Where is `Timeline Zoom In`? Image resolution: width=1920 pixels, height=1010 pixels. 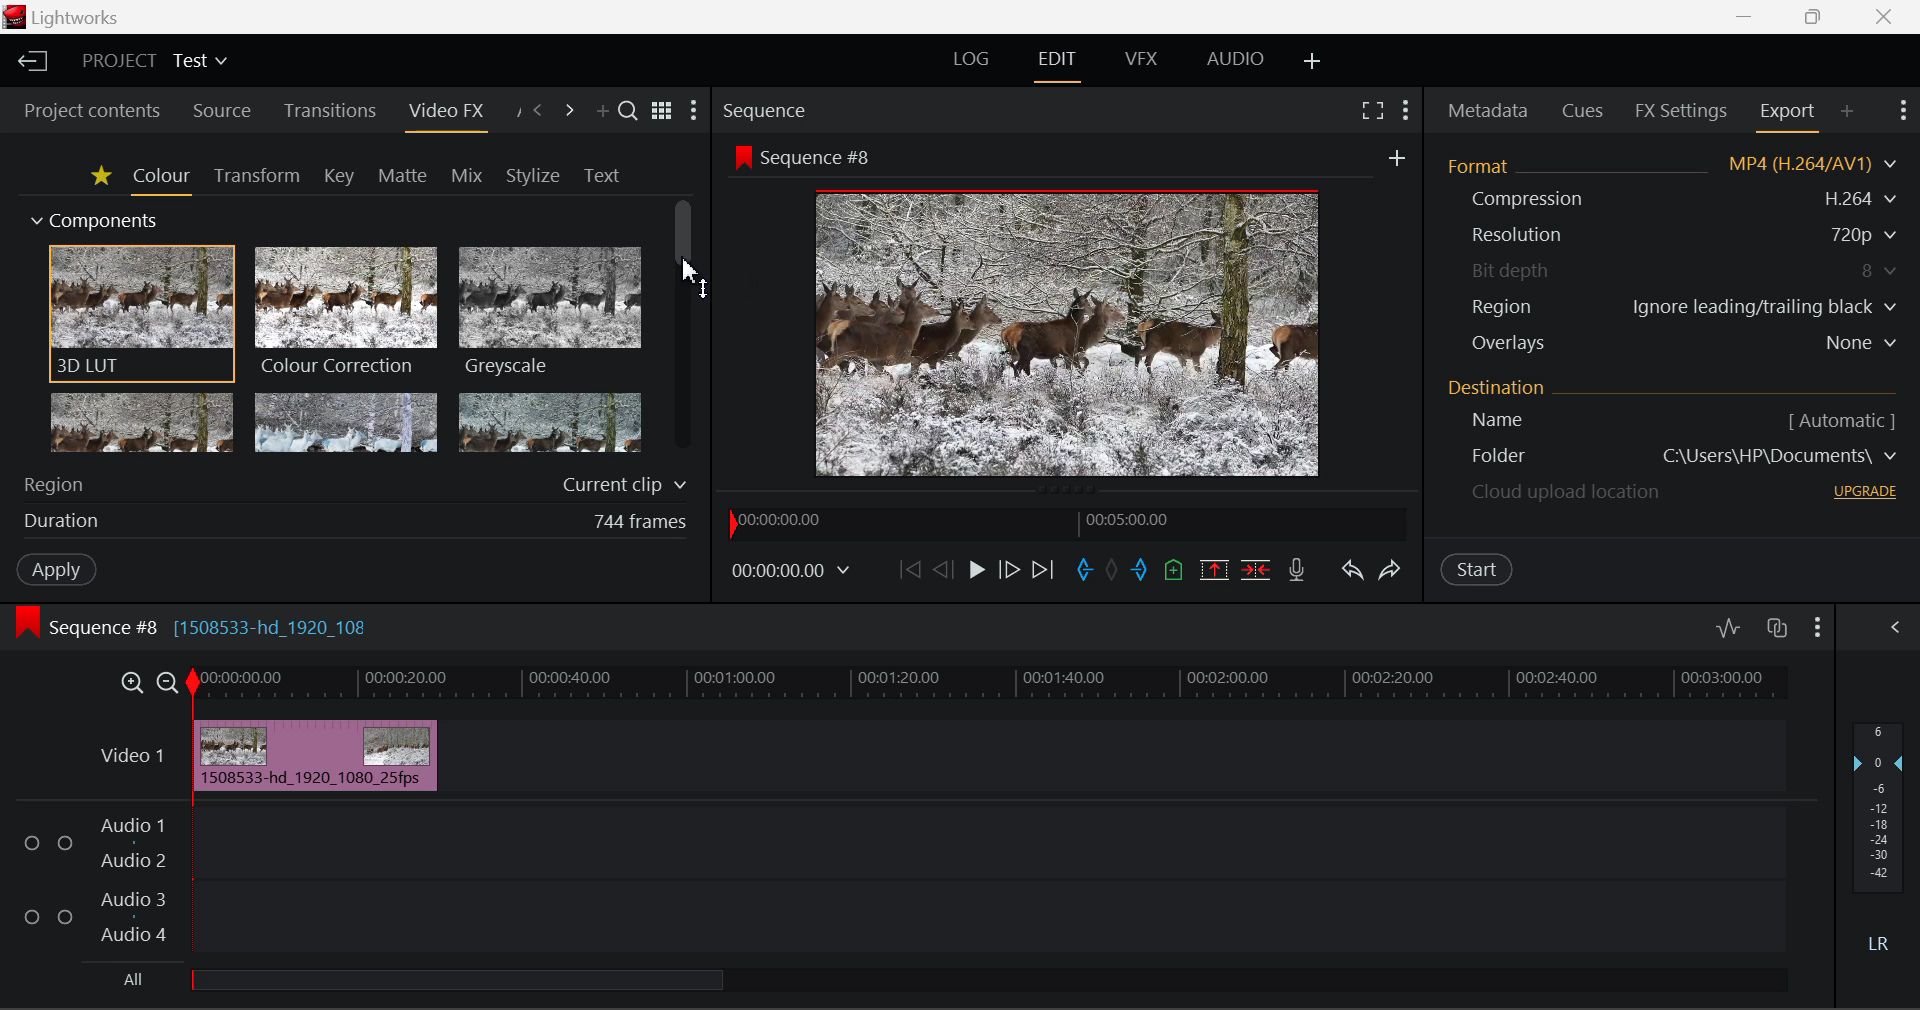
Timeline Zoom In is located at coordinates (134, 681).